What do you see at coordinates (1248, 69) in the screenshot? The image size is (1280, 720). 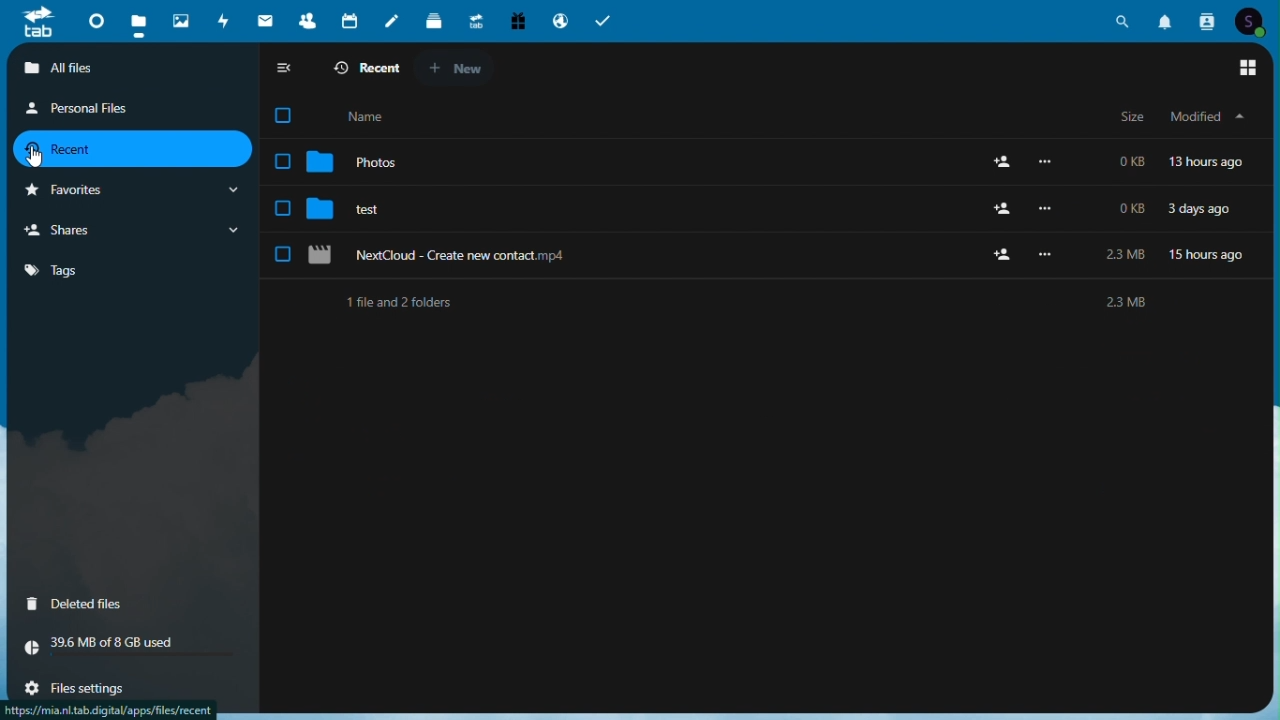 I see `switch to grid view` at bounding box center [1248, 69].